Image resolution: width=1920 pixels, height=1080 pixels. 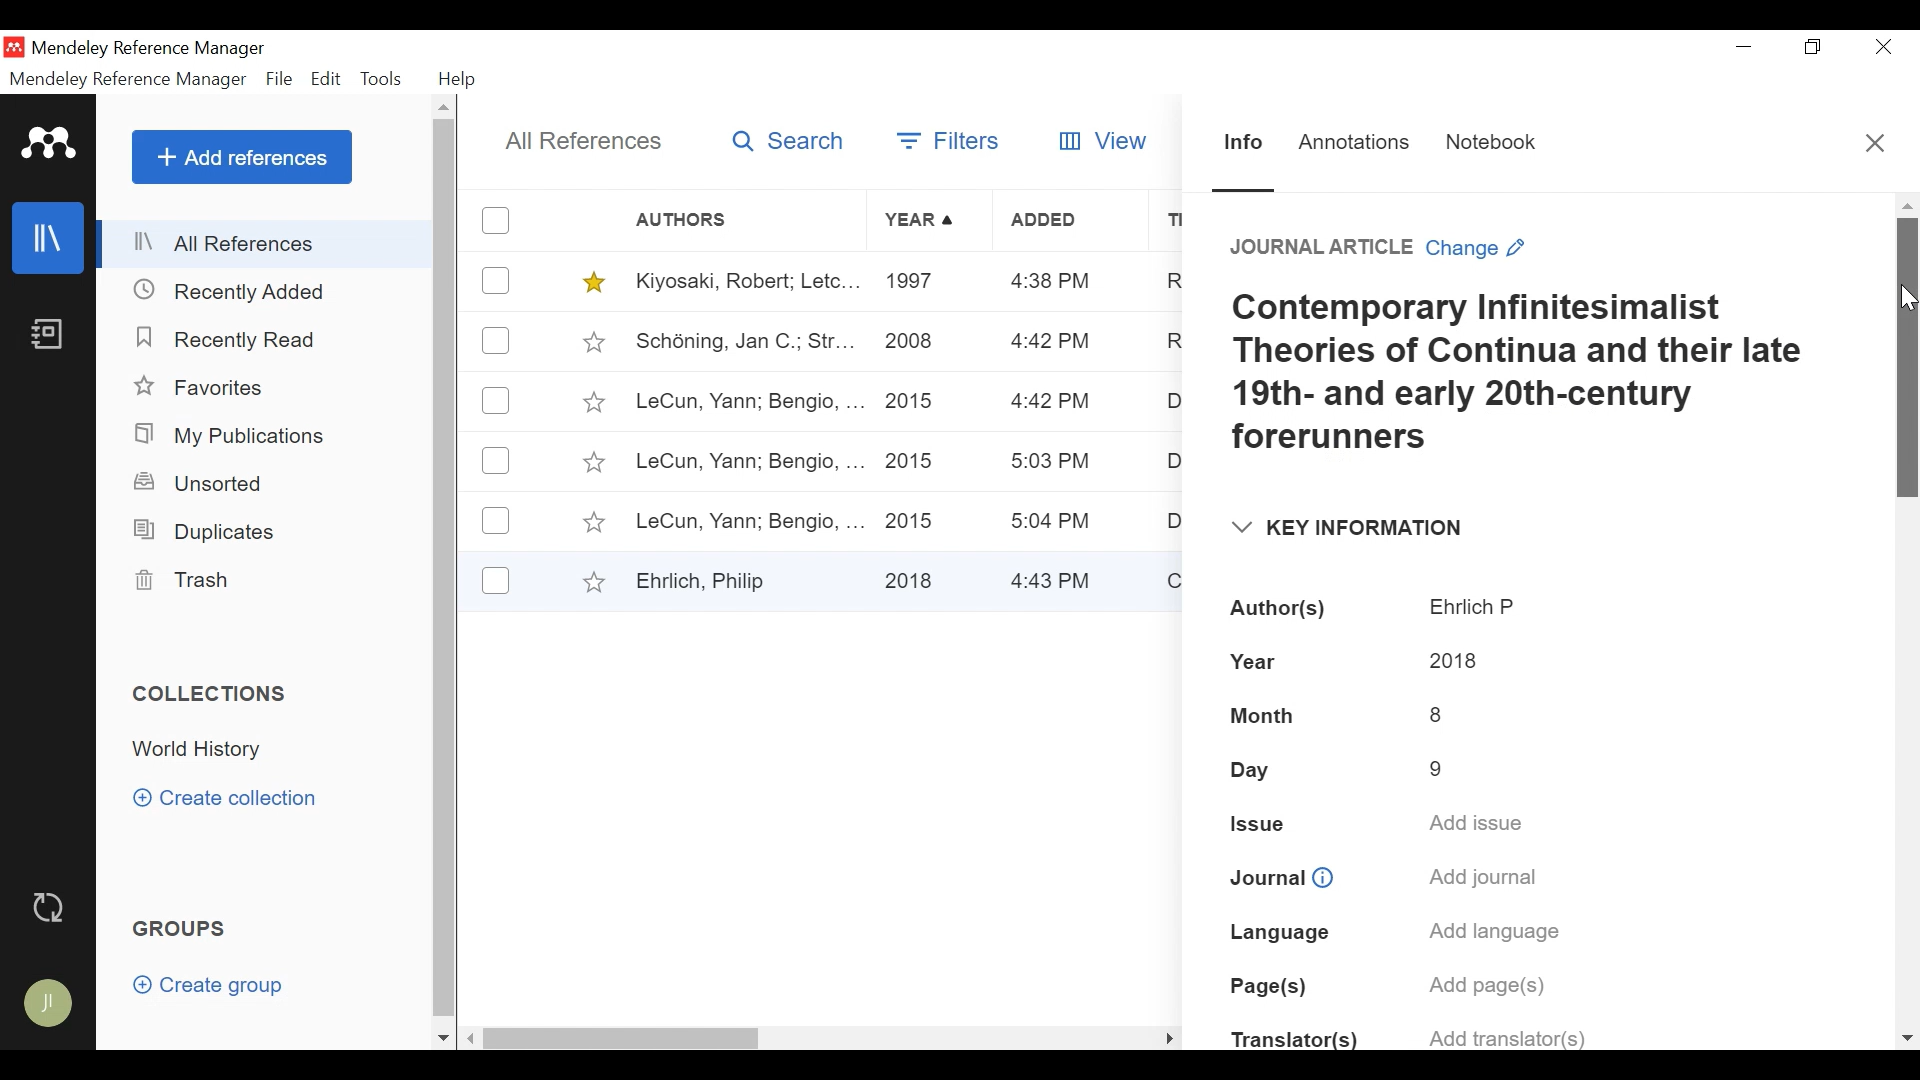 What do you see at coordinates (1294, 1043) in the screenshot?
I see `Translator(s)` at bounding box center [1294, 1043].